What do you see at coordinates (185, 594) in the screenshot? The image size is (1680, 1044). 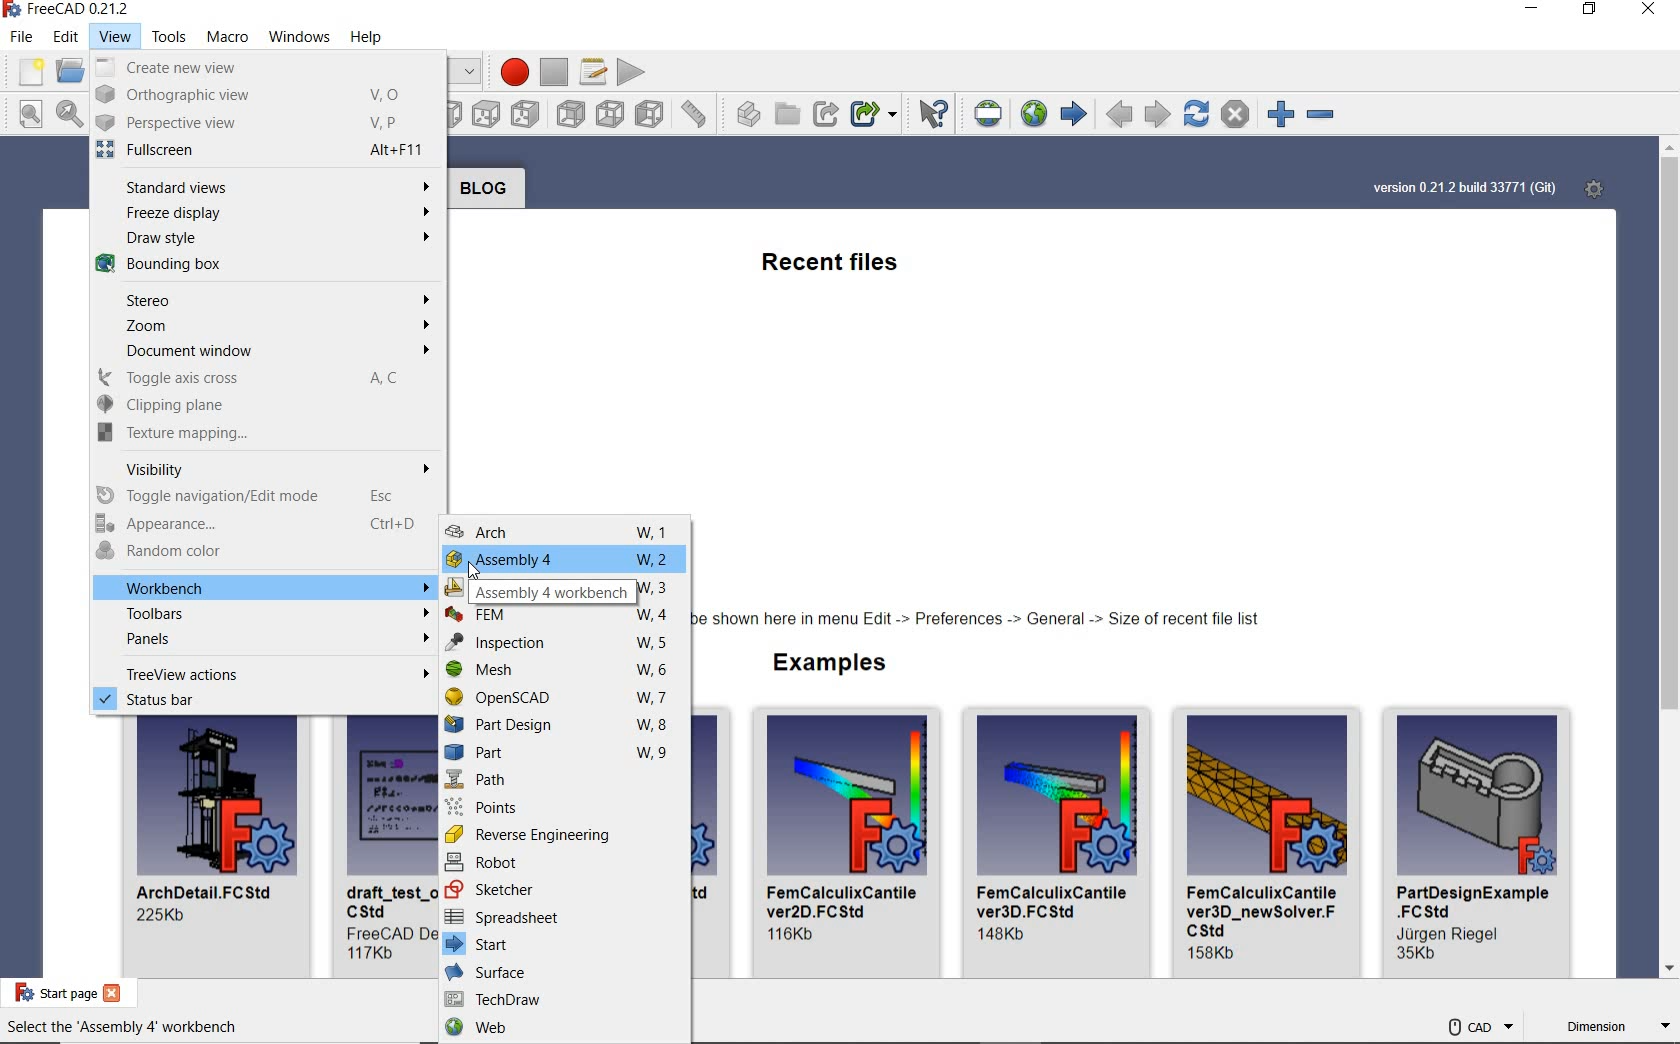 I see `cursor` at bounding box center [185, 594].